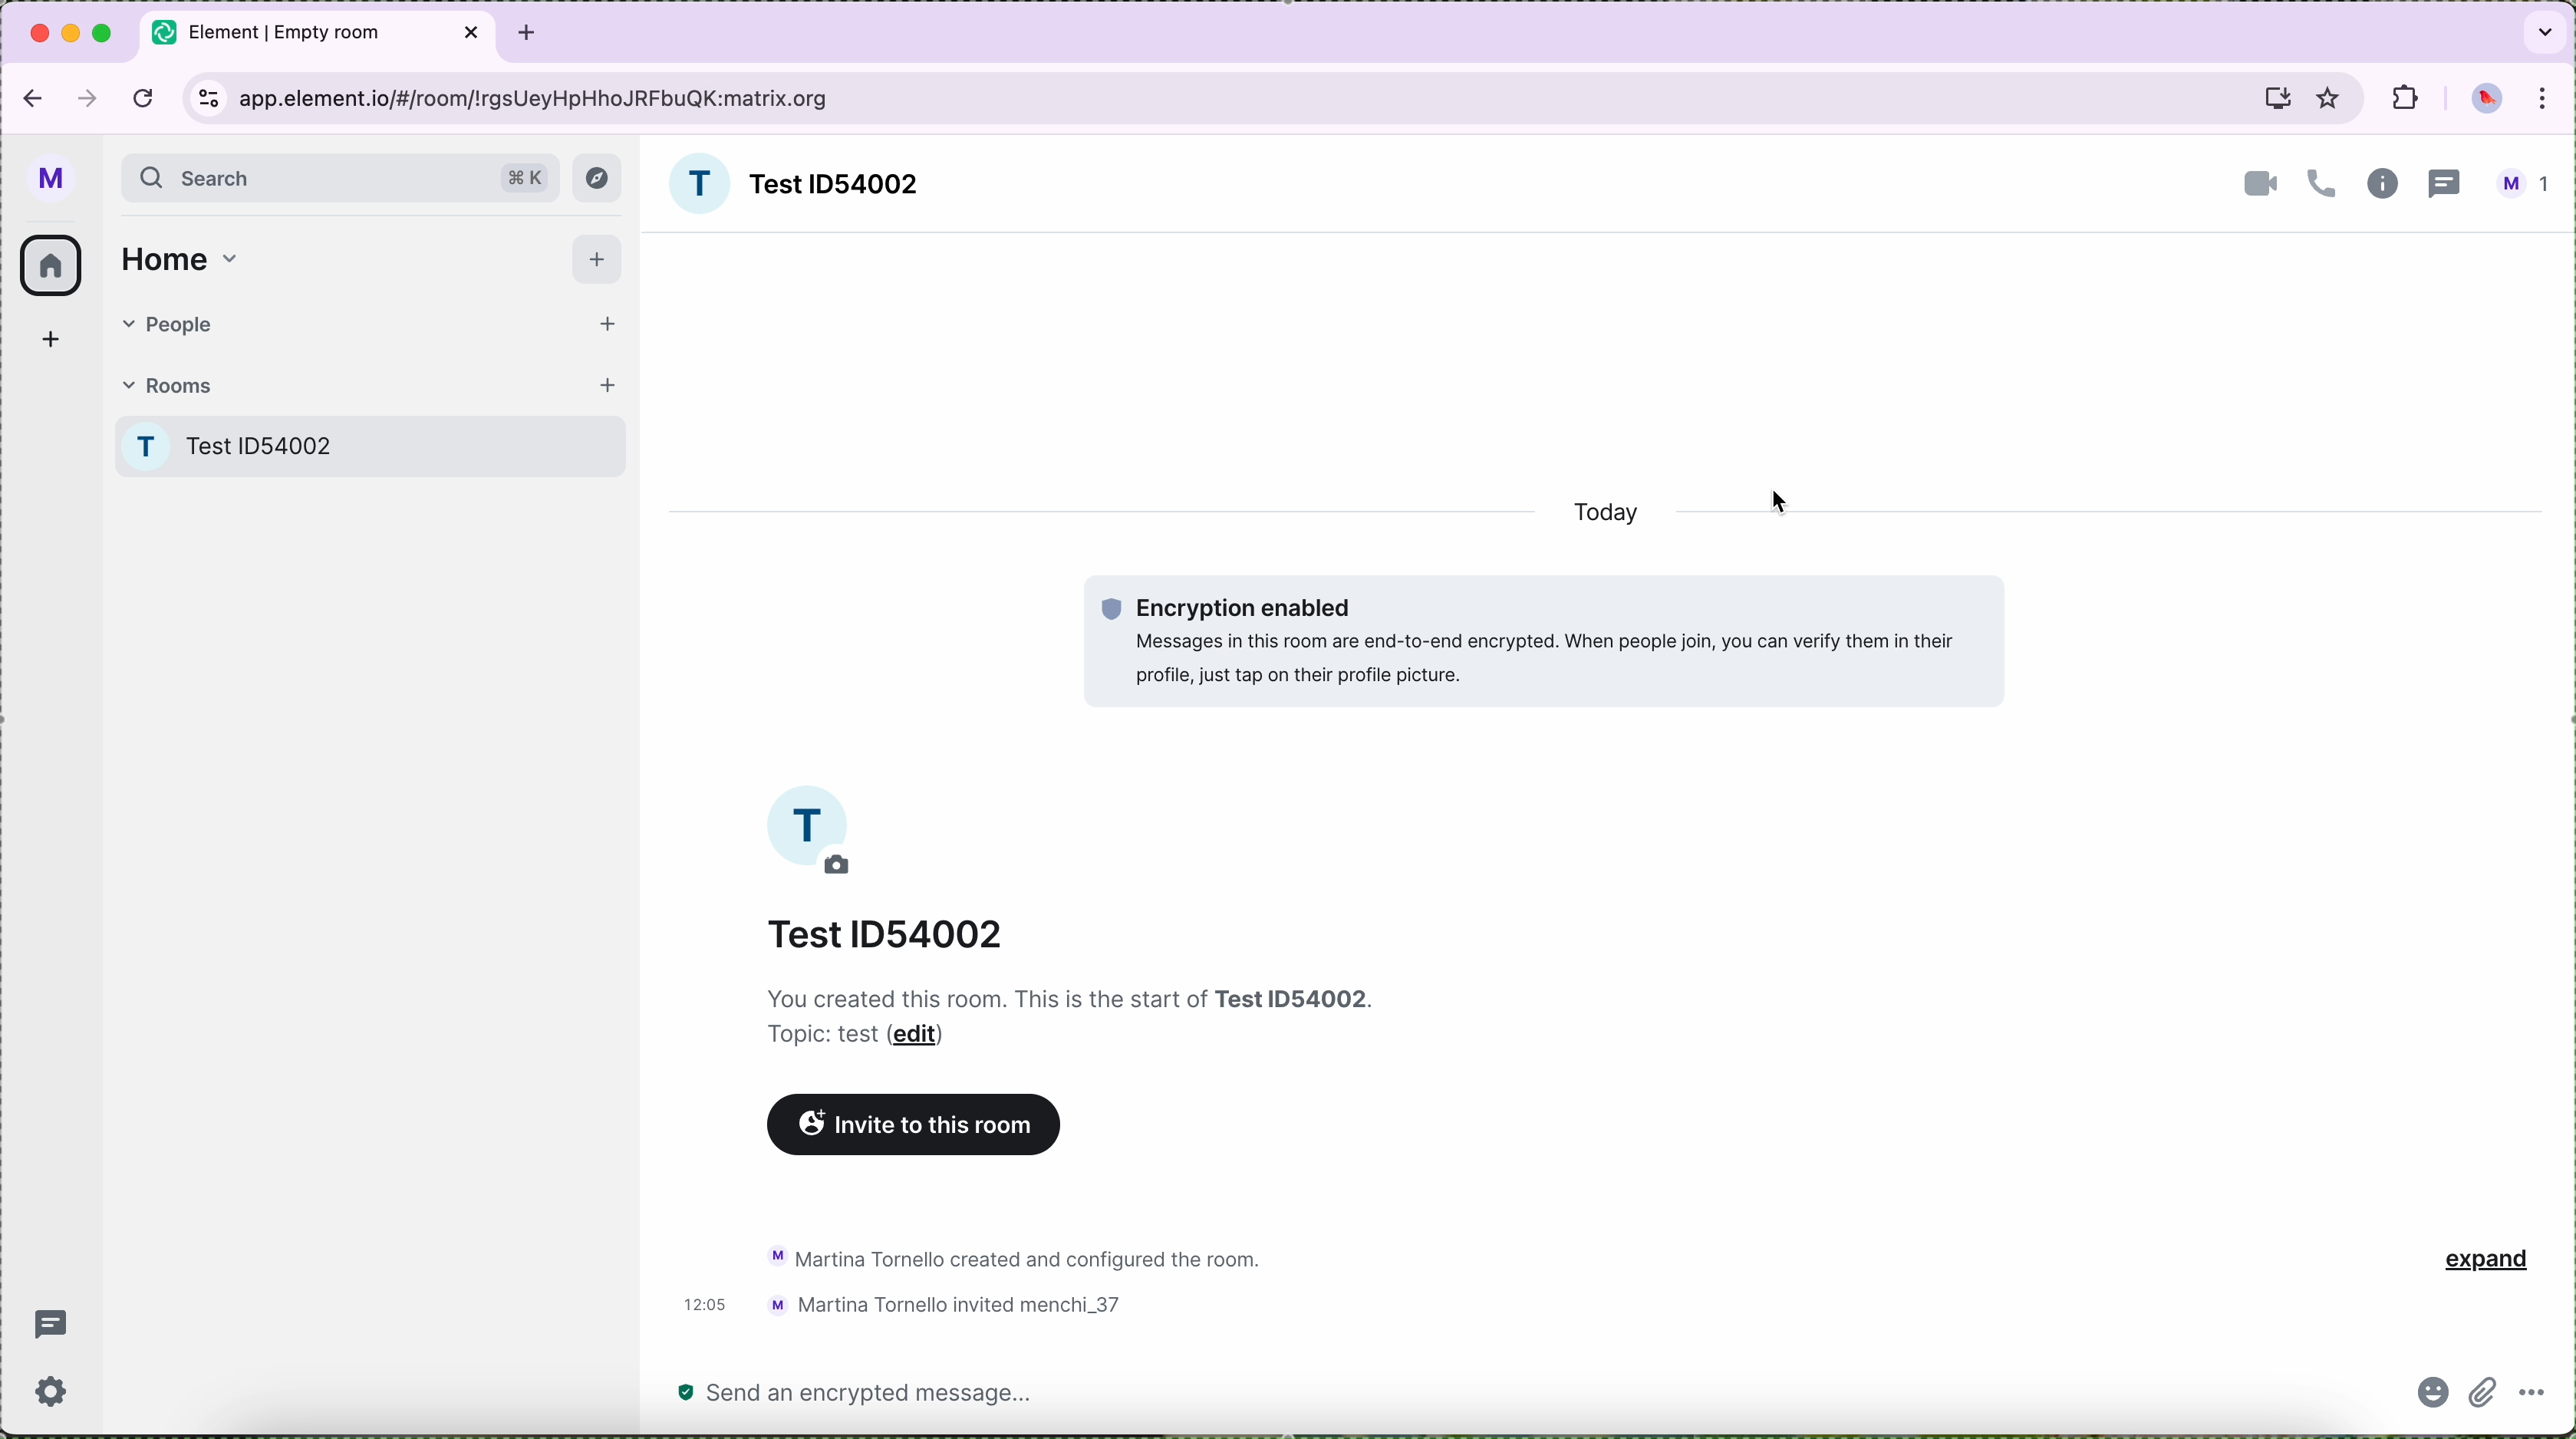  Describe the element at coordinates (52, 1390) in the screenshot. I see `settings` at that location.